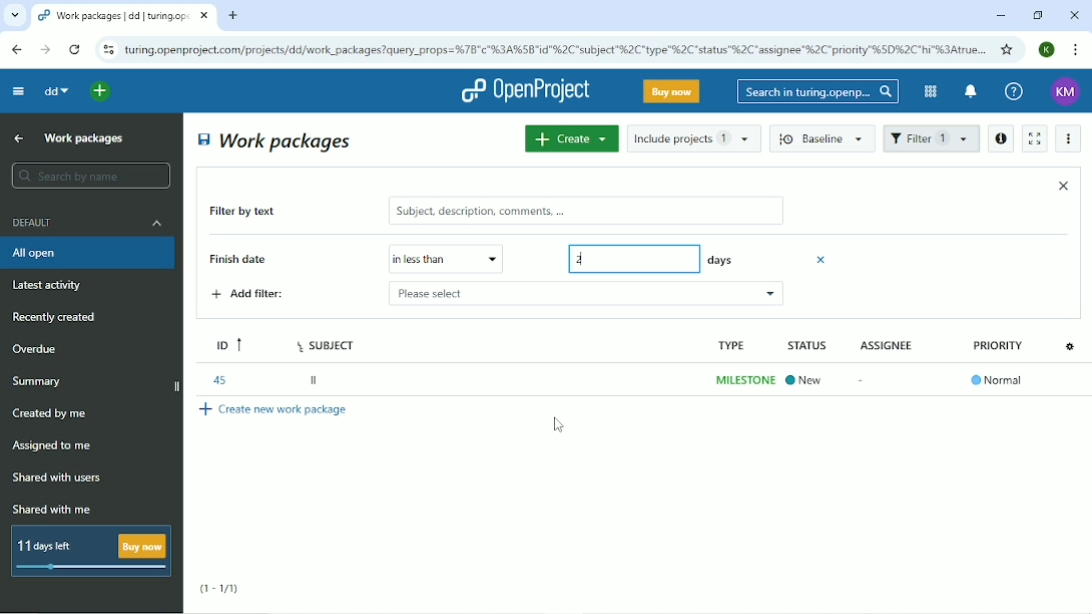  Describe the element at coordinates (233, 16) in the screenshot. I see `New tab` at that location.